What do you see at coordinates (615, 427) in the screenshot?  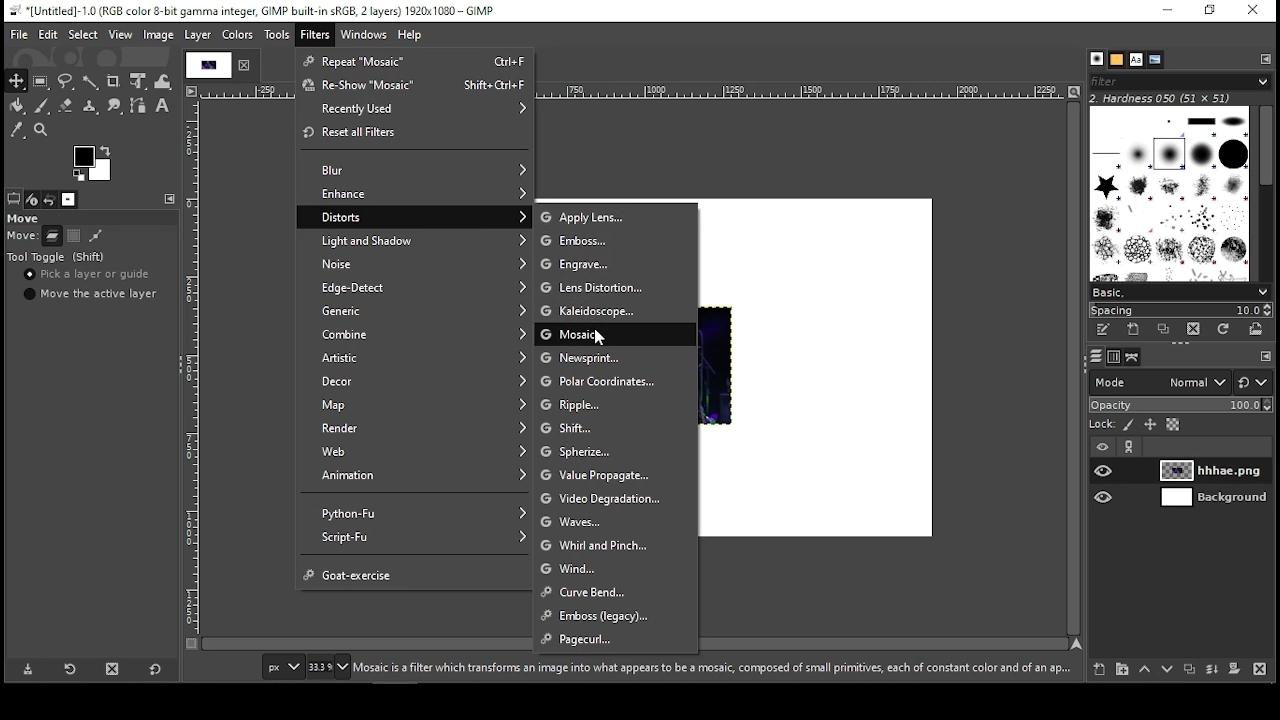 I see `shift` at bounding box center [615, 427].